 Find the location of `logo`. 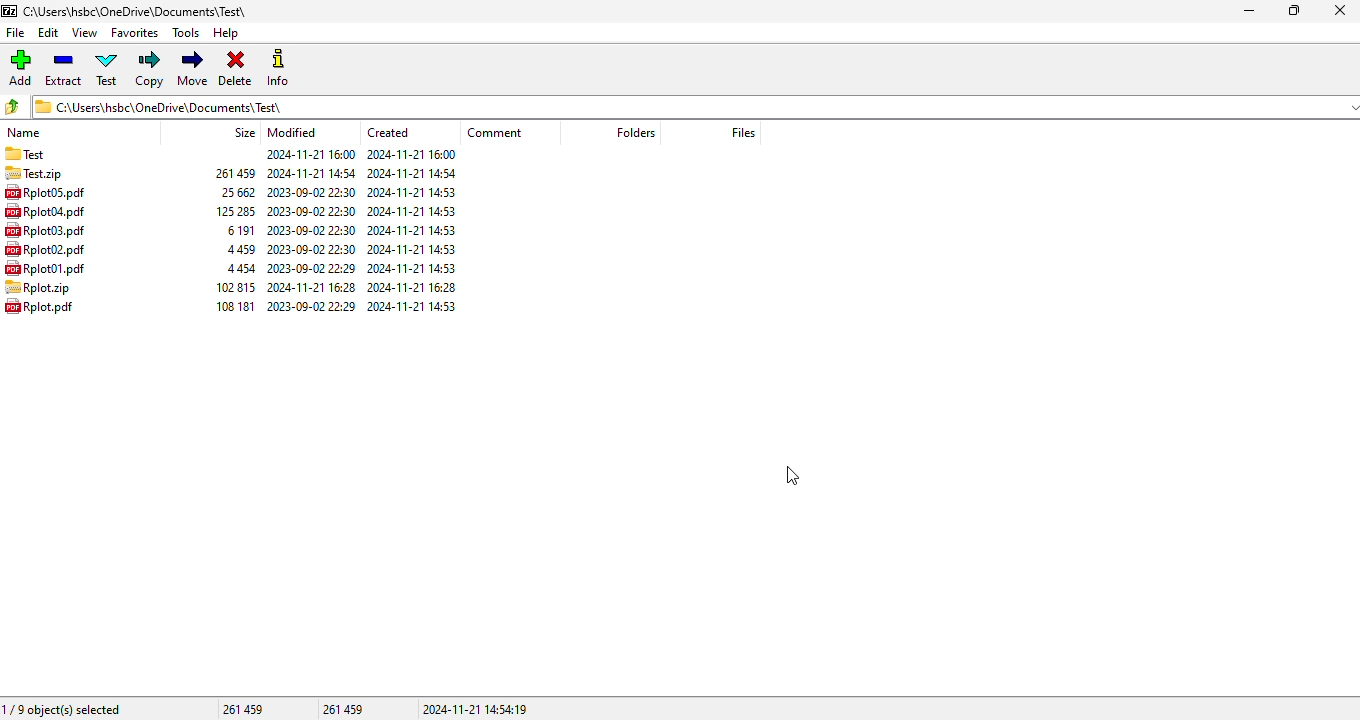

logo is located at coordinates (10, 11).